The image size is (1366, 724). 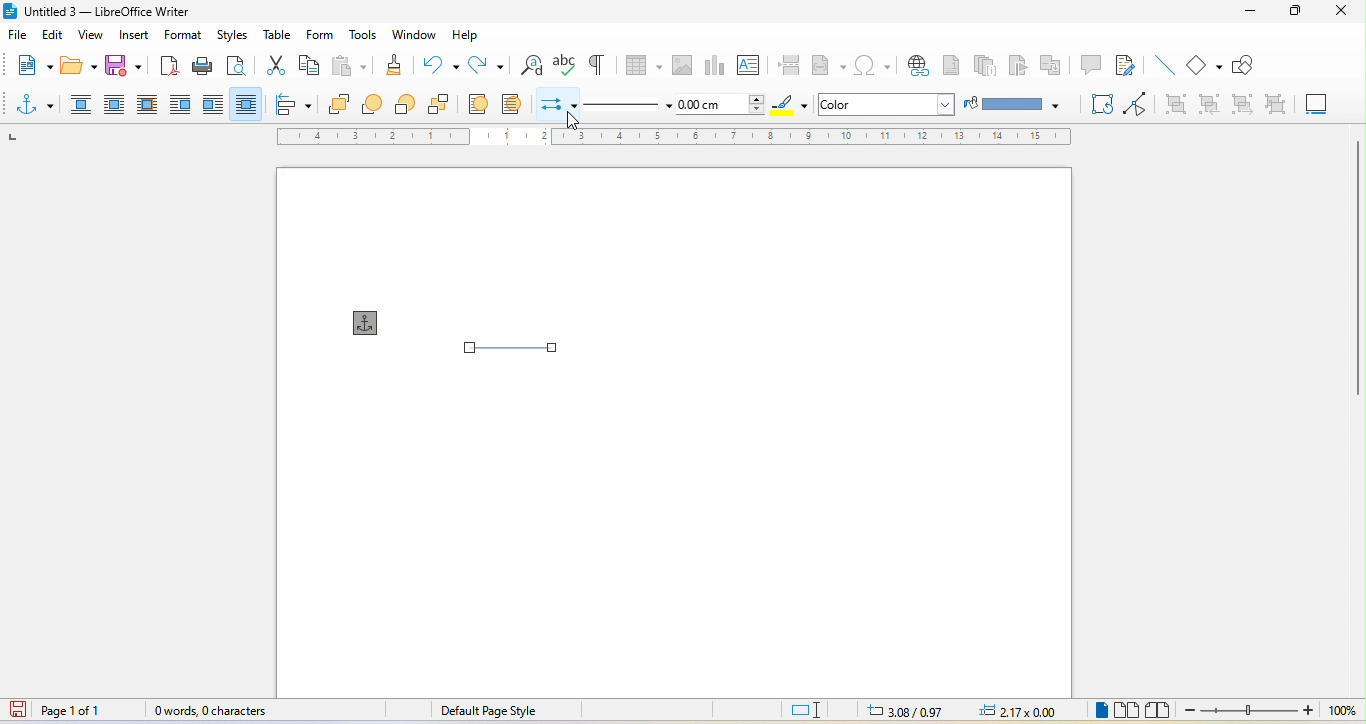 What do you see at coordinates (245, 102) in the screenshot?
I see `through` at bounding box center [245, 102].